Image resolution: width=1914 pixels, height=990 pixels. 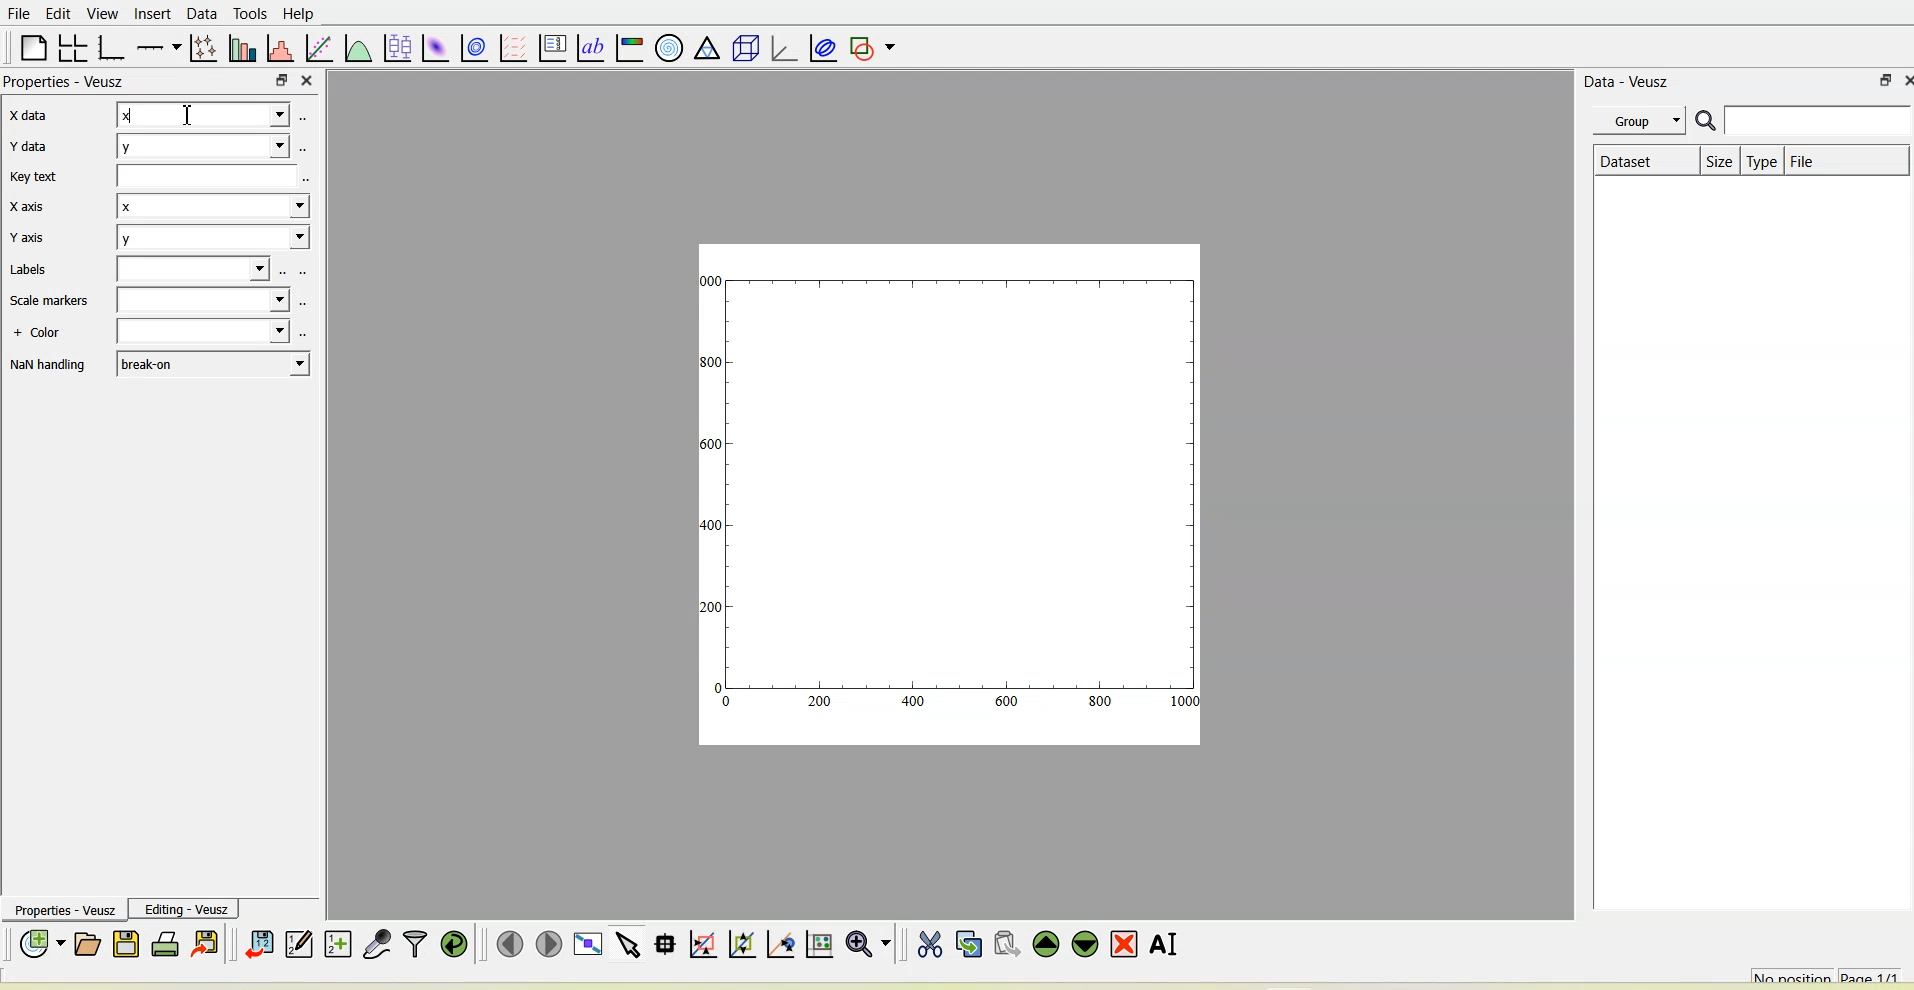 What do you see at coordinates (1098, 702) in the screenshot?
I see `800` at bounding box center [1098, 702].